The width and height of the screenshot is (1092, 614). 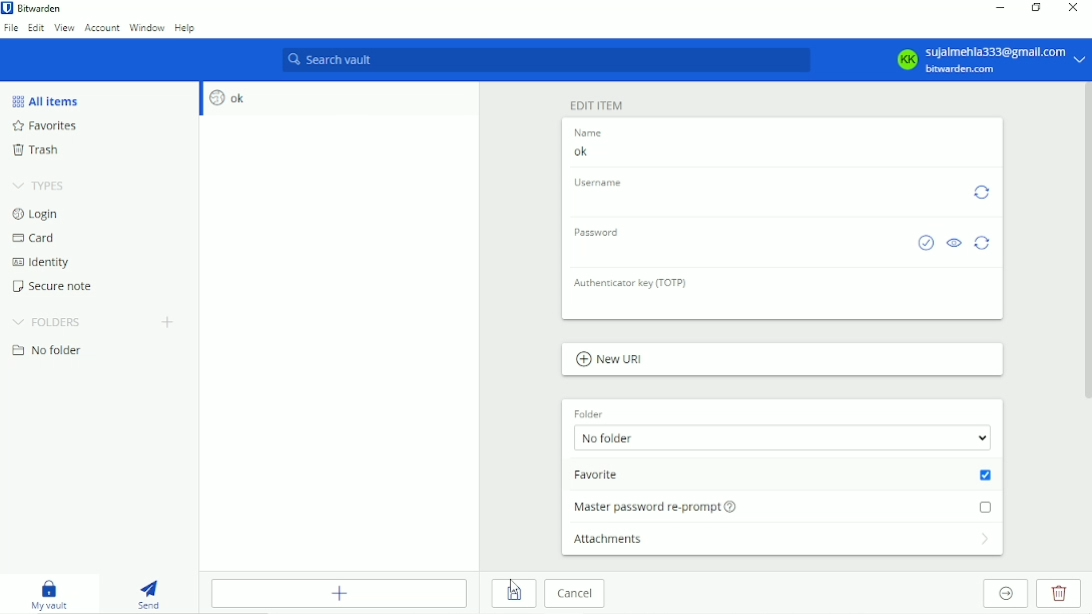 What do you see at coordinates (516, 589) in the screenshot?
I see `Cursor` at bounding box center [516, 589].